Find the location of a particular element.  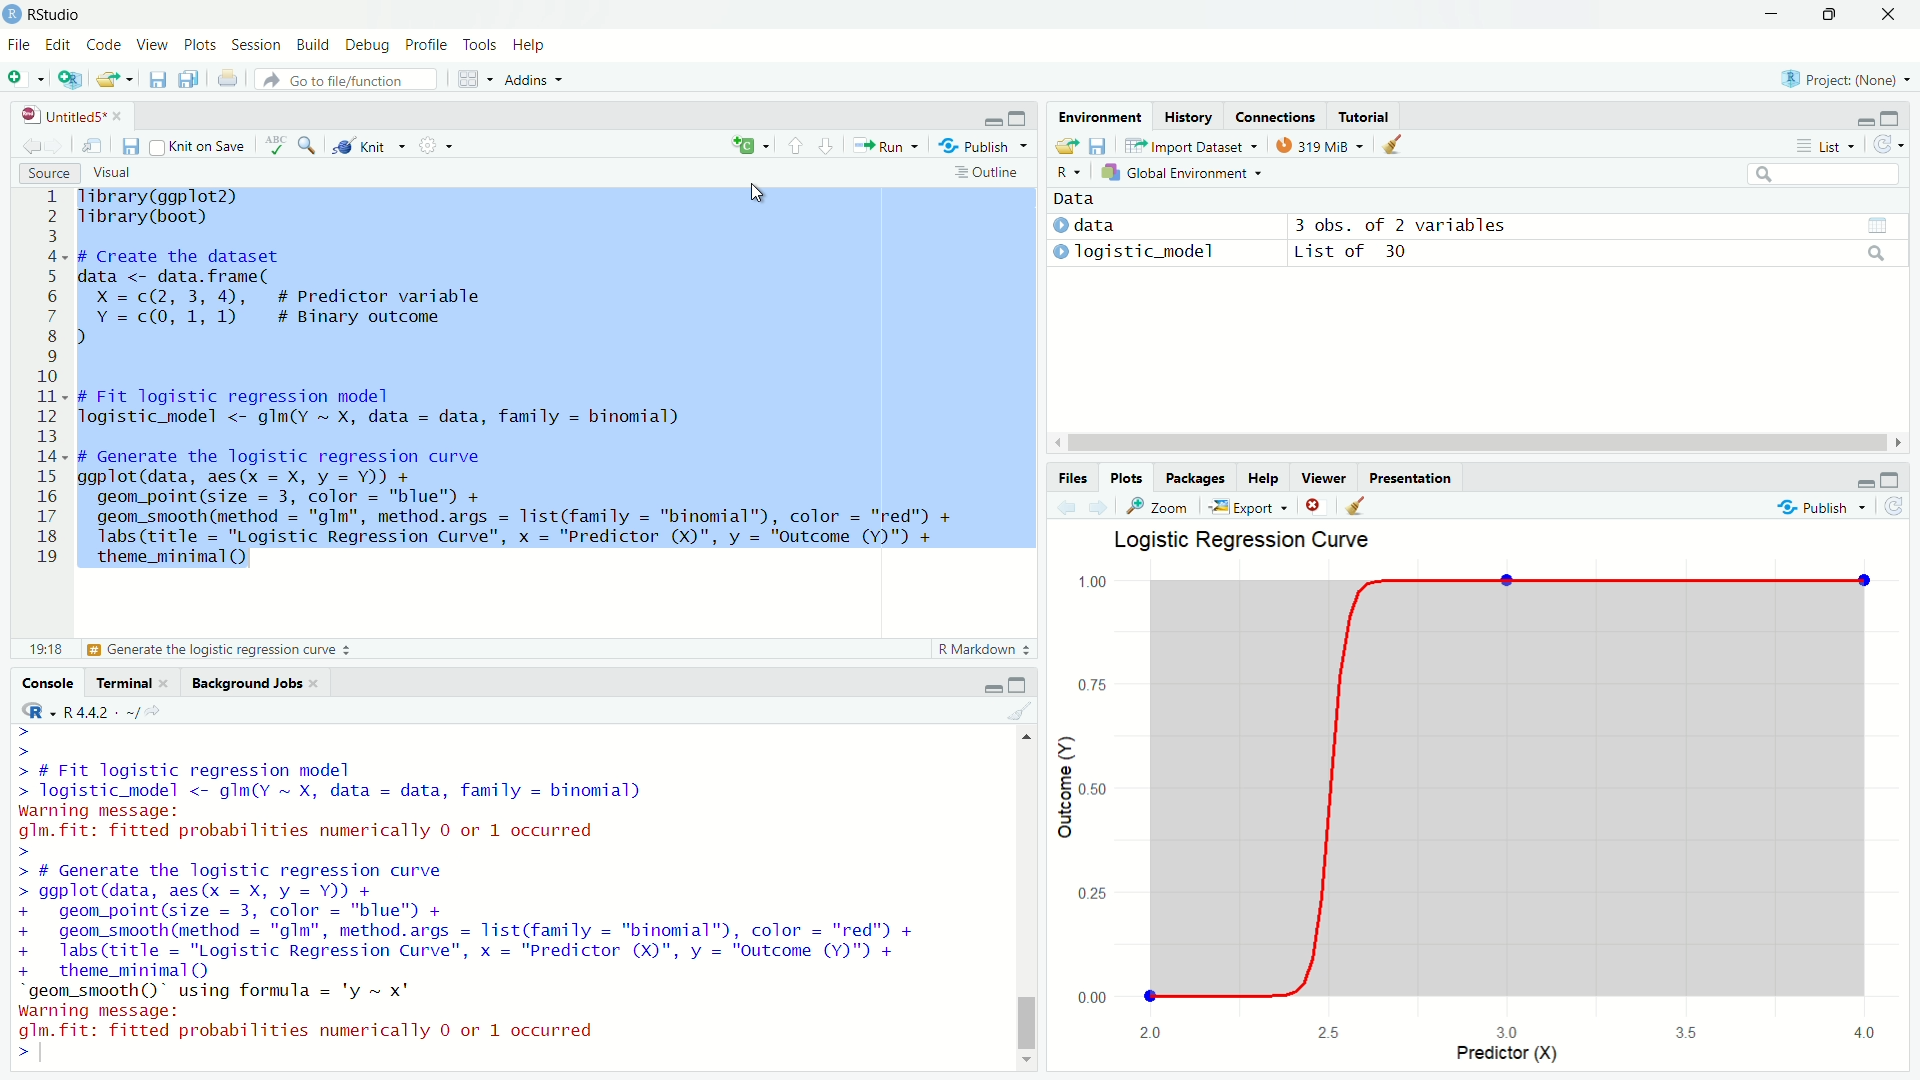

10:1 is located at coordinates (45, 649).